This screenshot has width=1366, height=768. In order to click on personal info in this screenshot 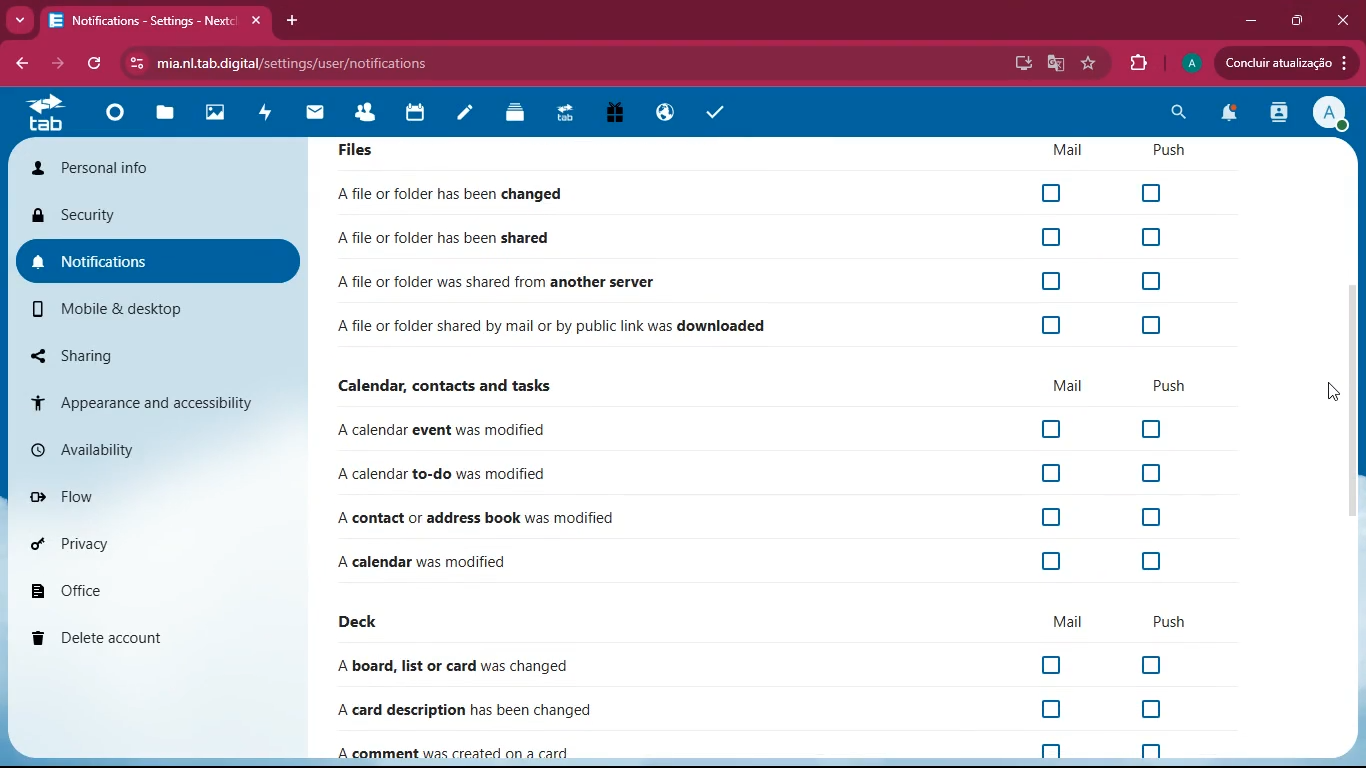, I will do `click(158, 170)`.